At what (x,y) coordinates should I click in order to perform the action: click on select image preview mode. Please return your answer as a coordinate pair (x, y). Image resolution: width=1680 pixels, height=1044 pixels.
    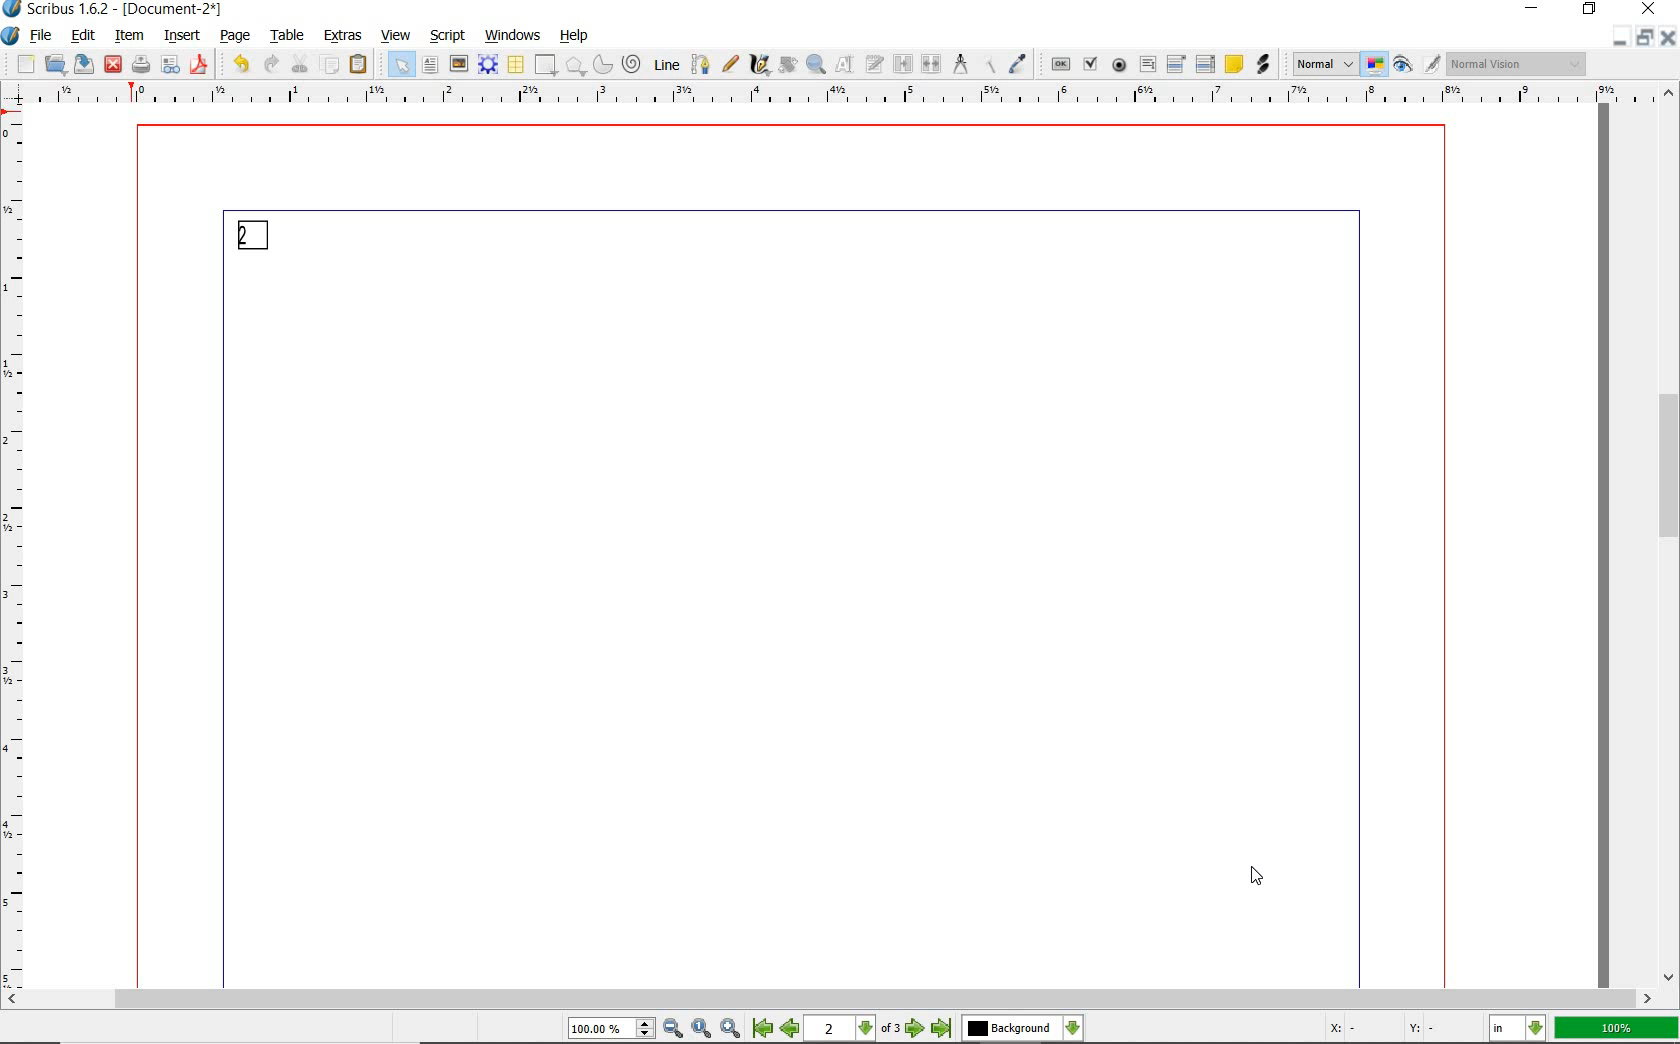
    Looking at the image, I should click on (1324, 64).